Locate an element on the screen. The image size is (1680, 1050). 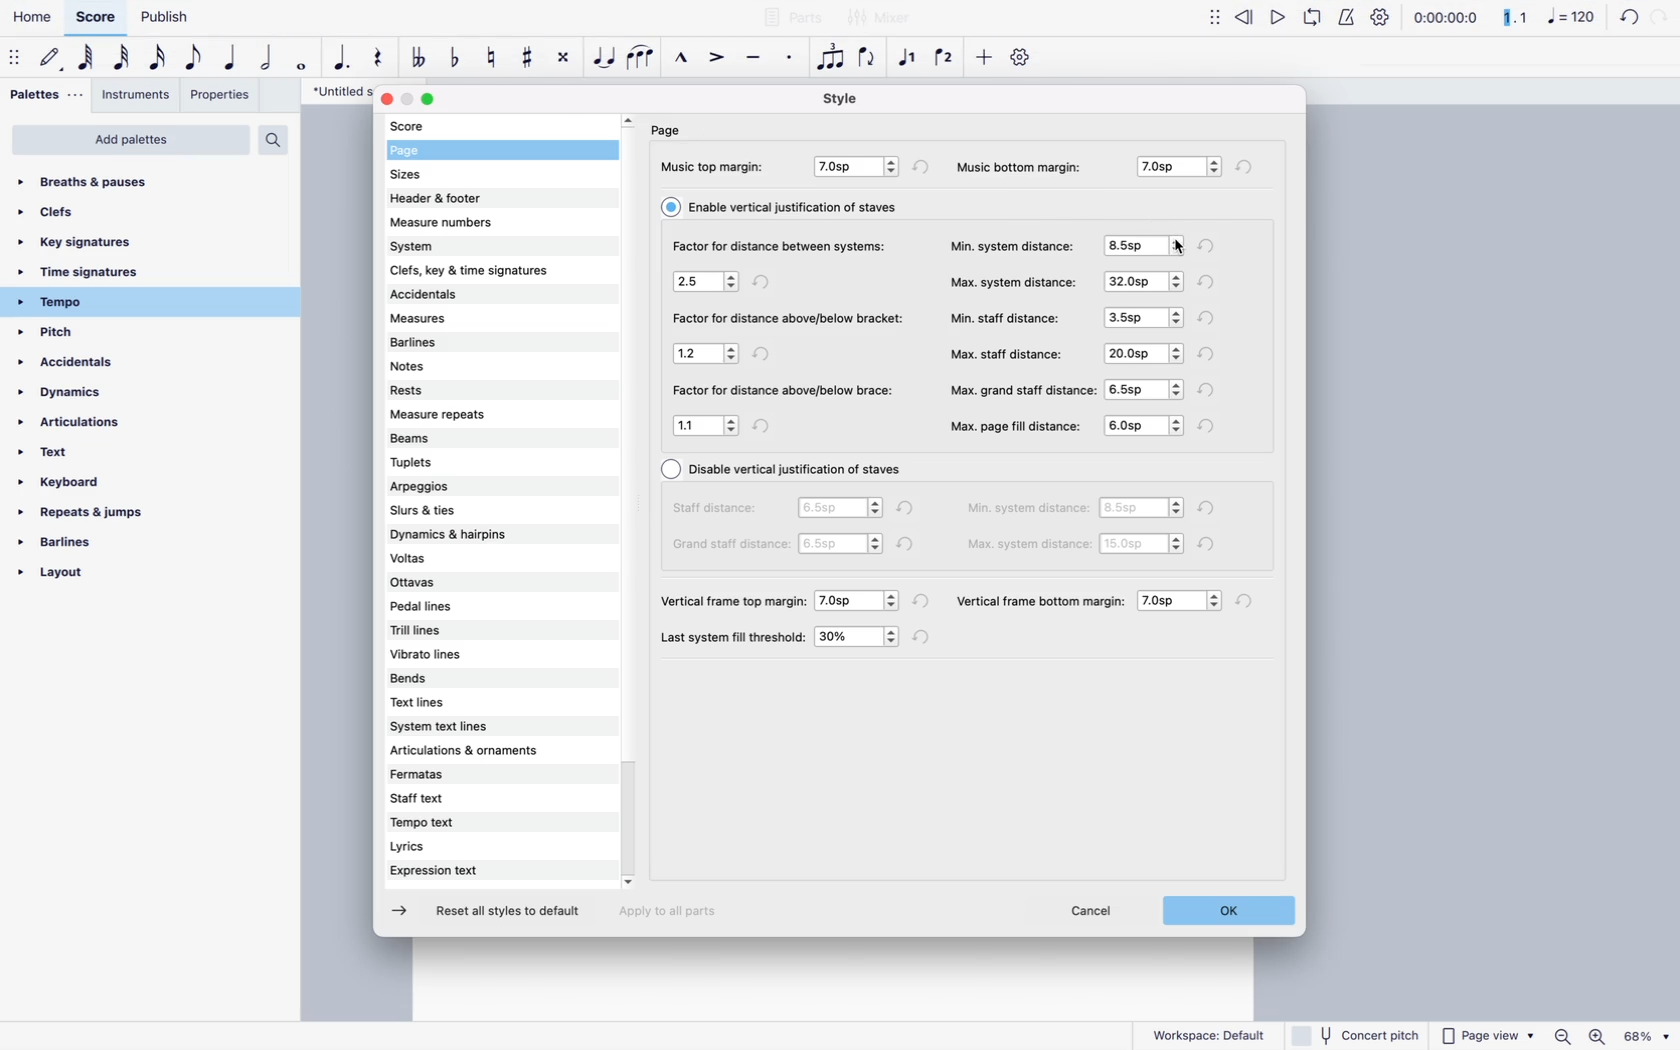
options is located at coordinates (707, 284).